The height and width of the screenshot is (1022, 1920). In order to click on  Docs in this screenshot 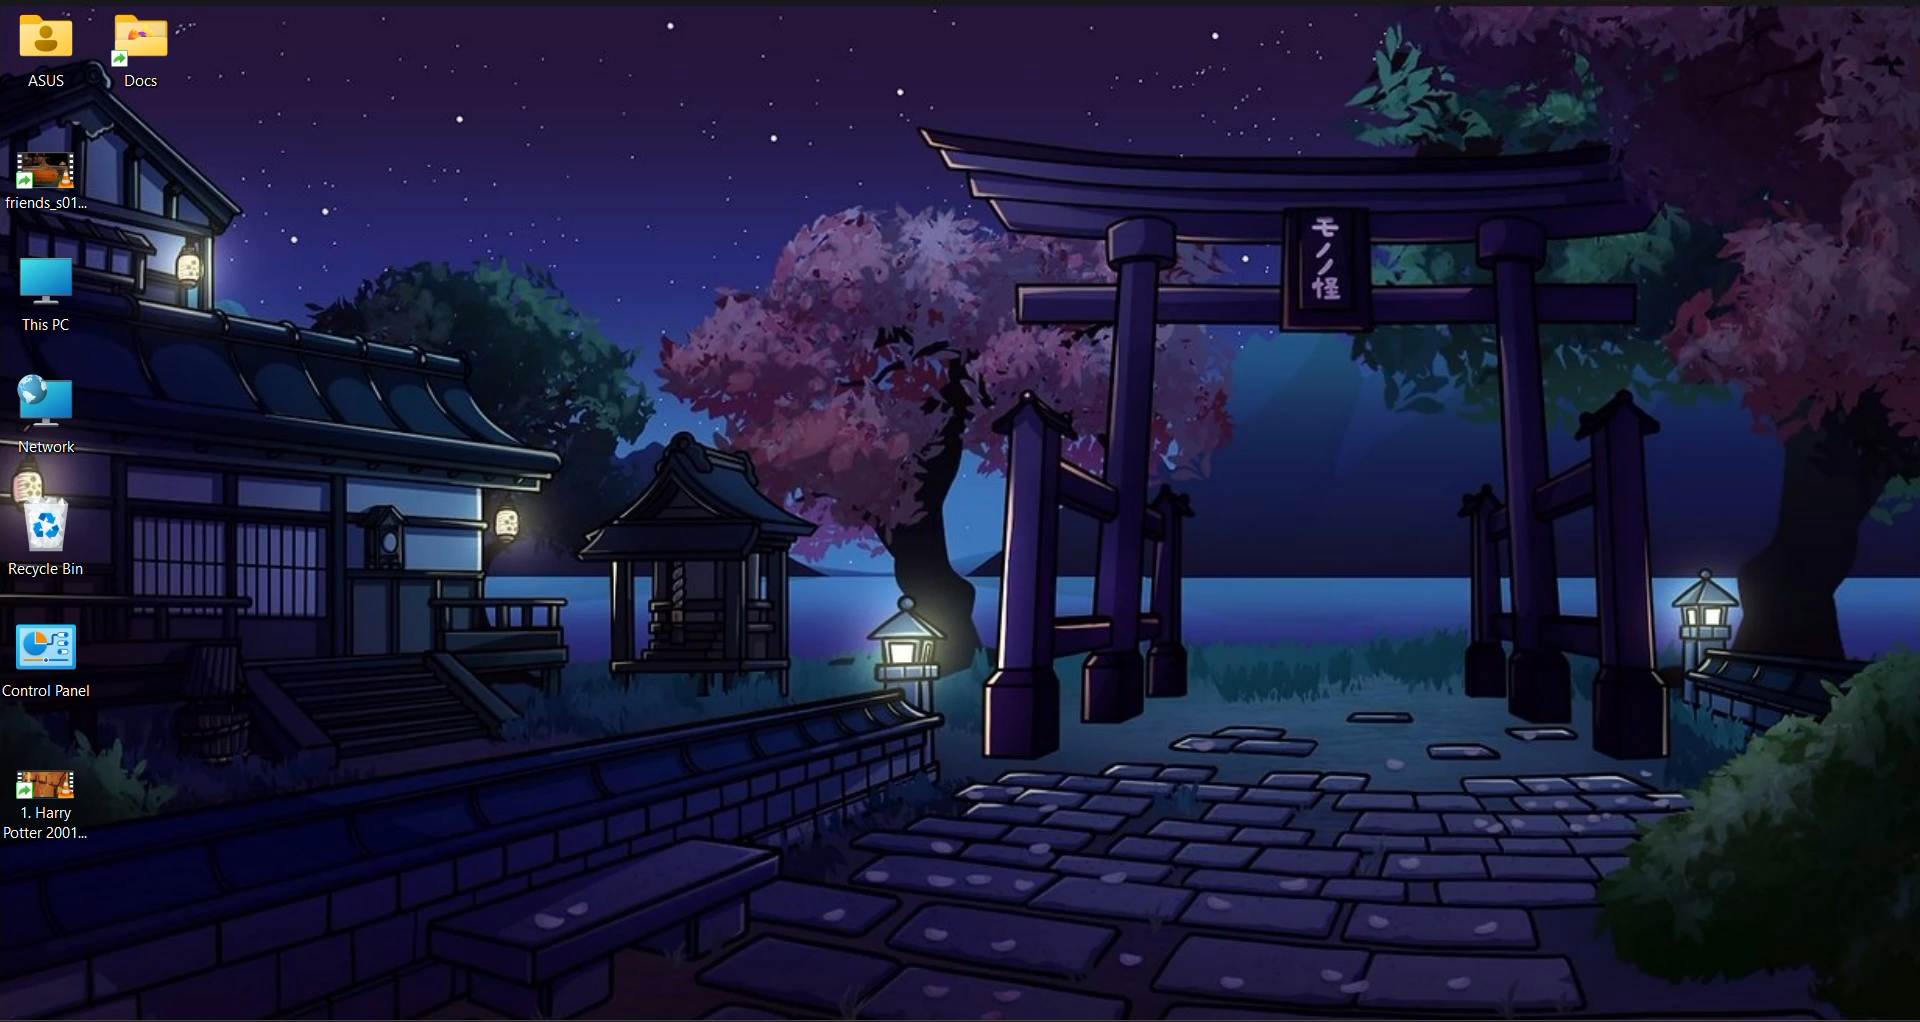, I will do `click(145, 51)`.